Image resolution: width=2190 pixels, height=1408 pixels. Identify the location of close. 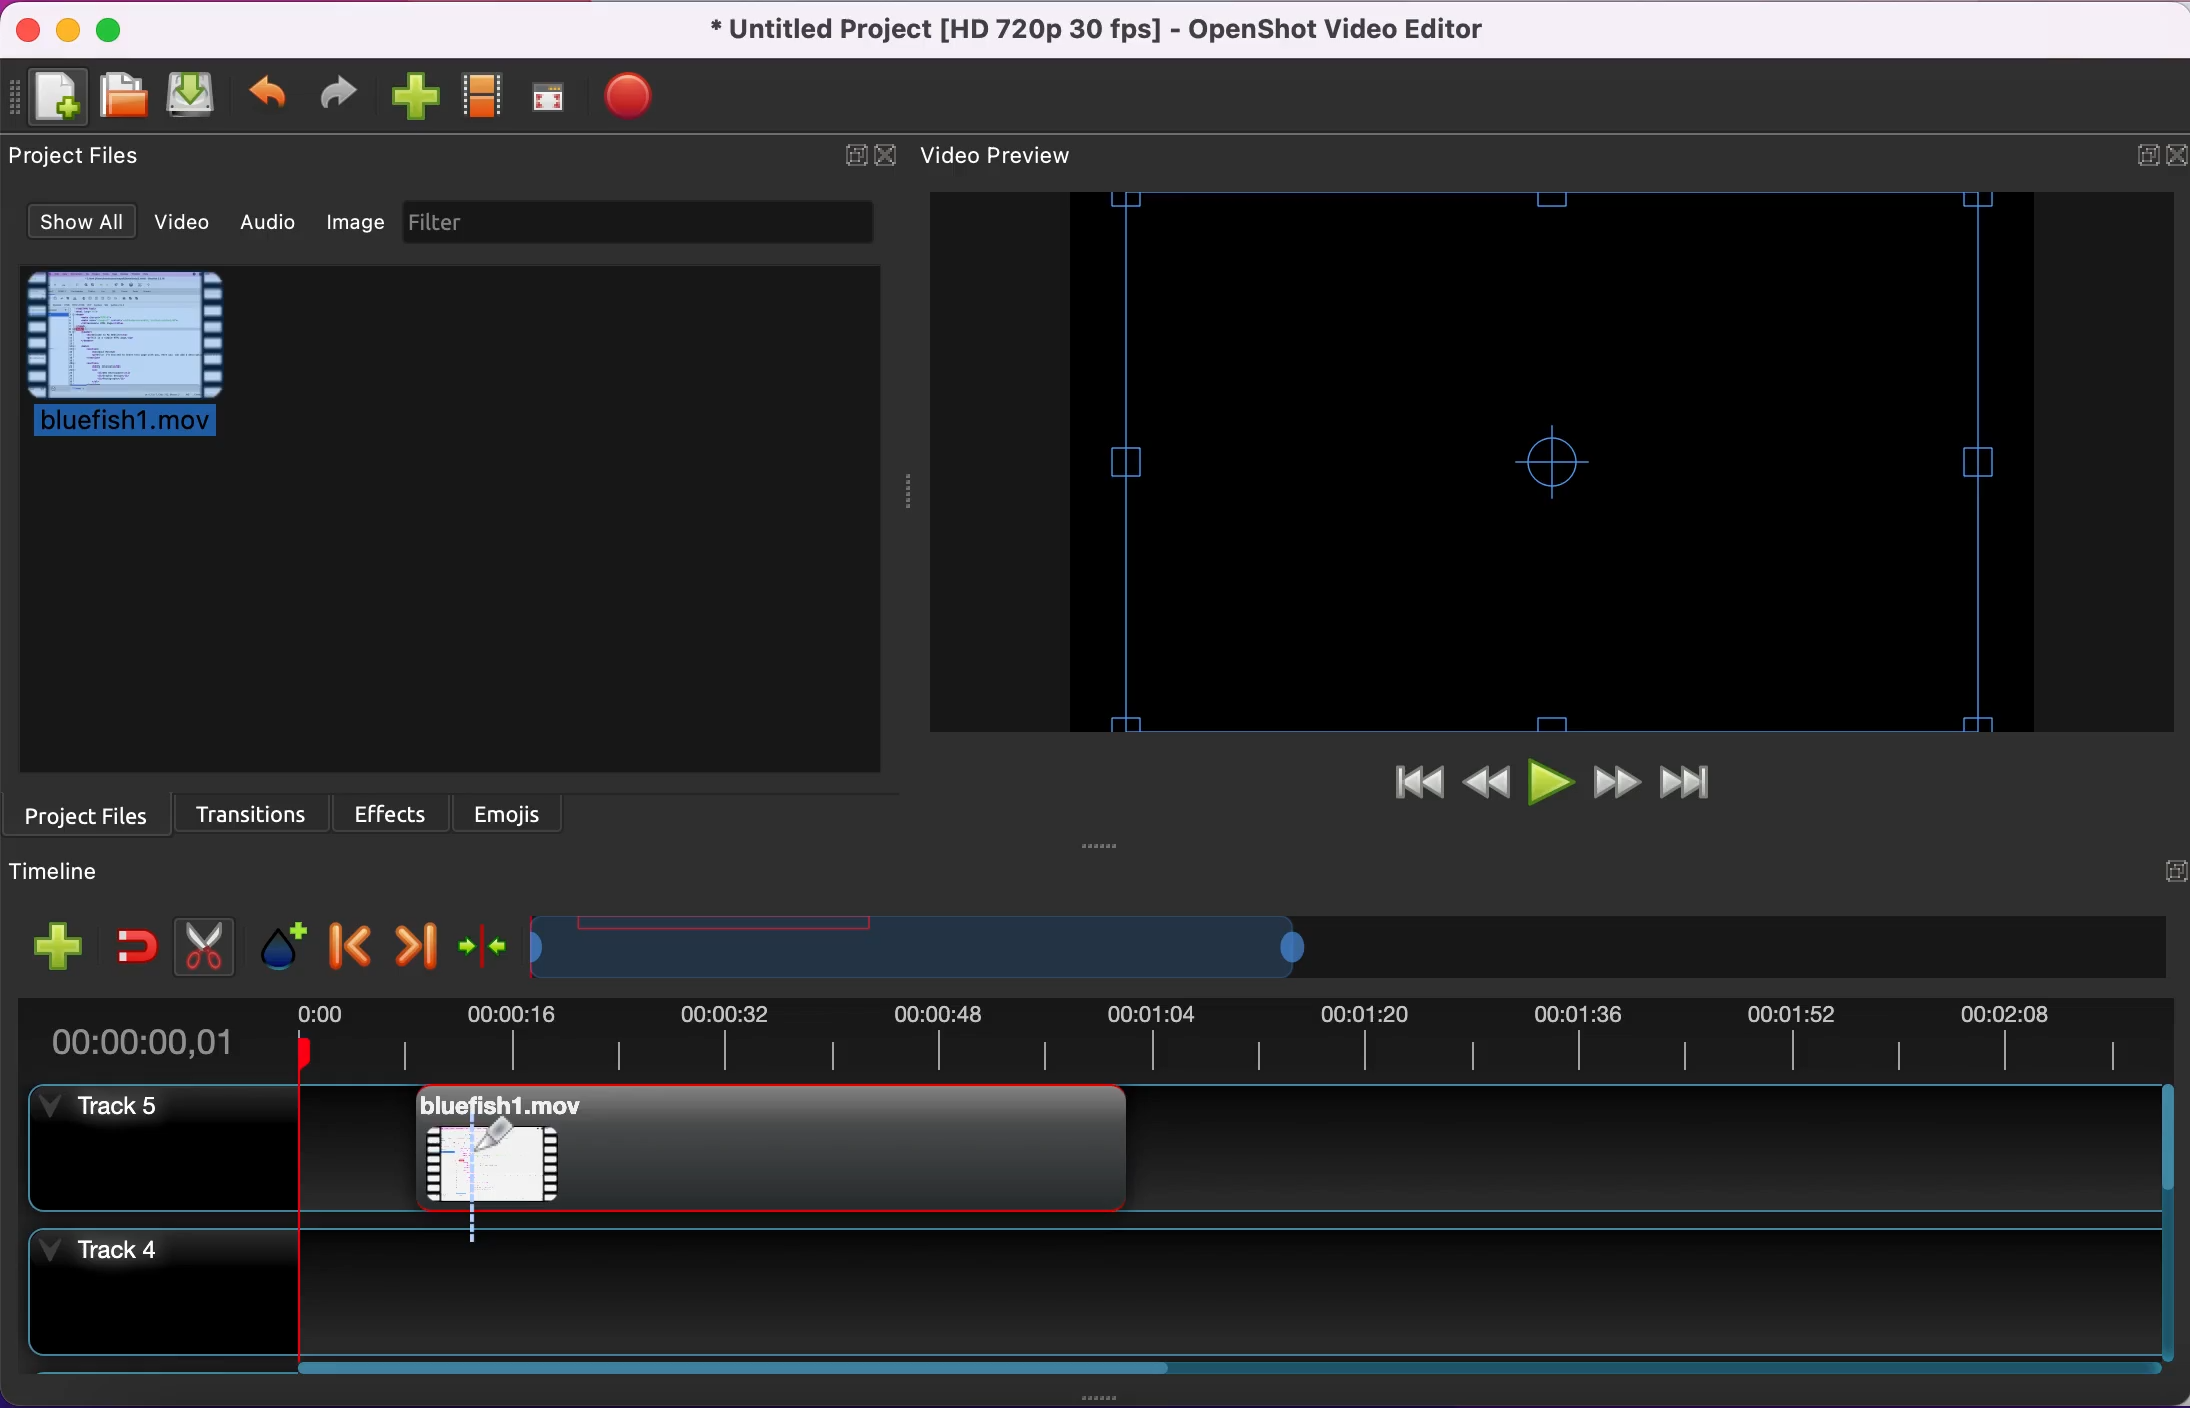
(888, 154).